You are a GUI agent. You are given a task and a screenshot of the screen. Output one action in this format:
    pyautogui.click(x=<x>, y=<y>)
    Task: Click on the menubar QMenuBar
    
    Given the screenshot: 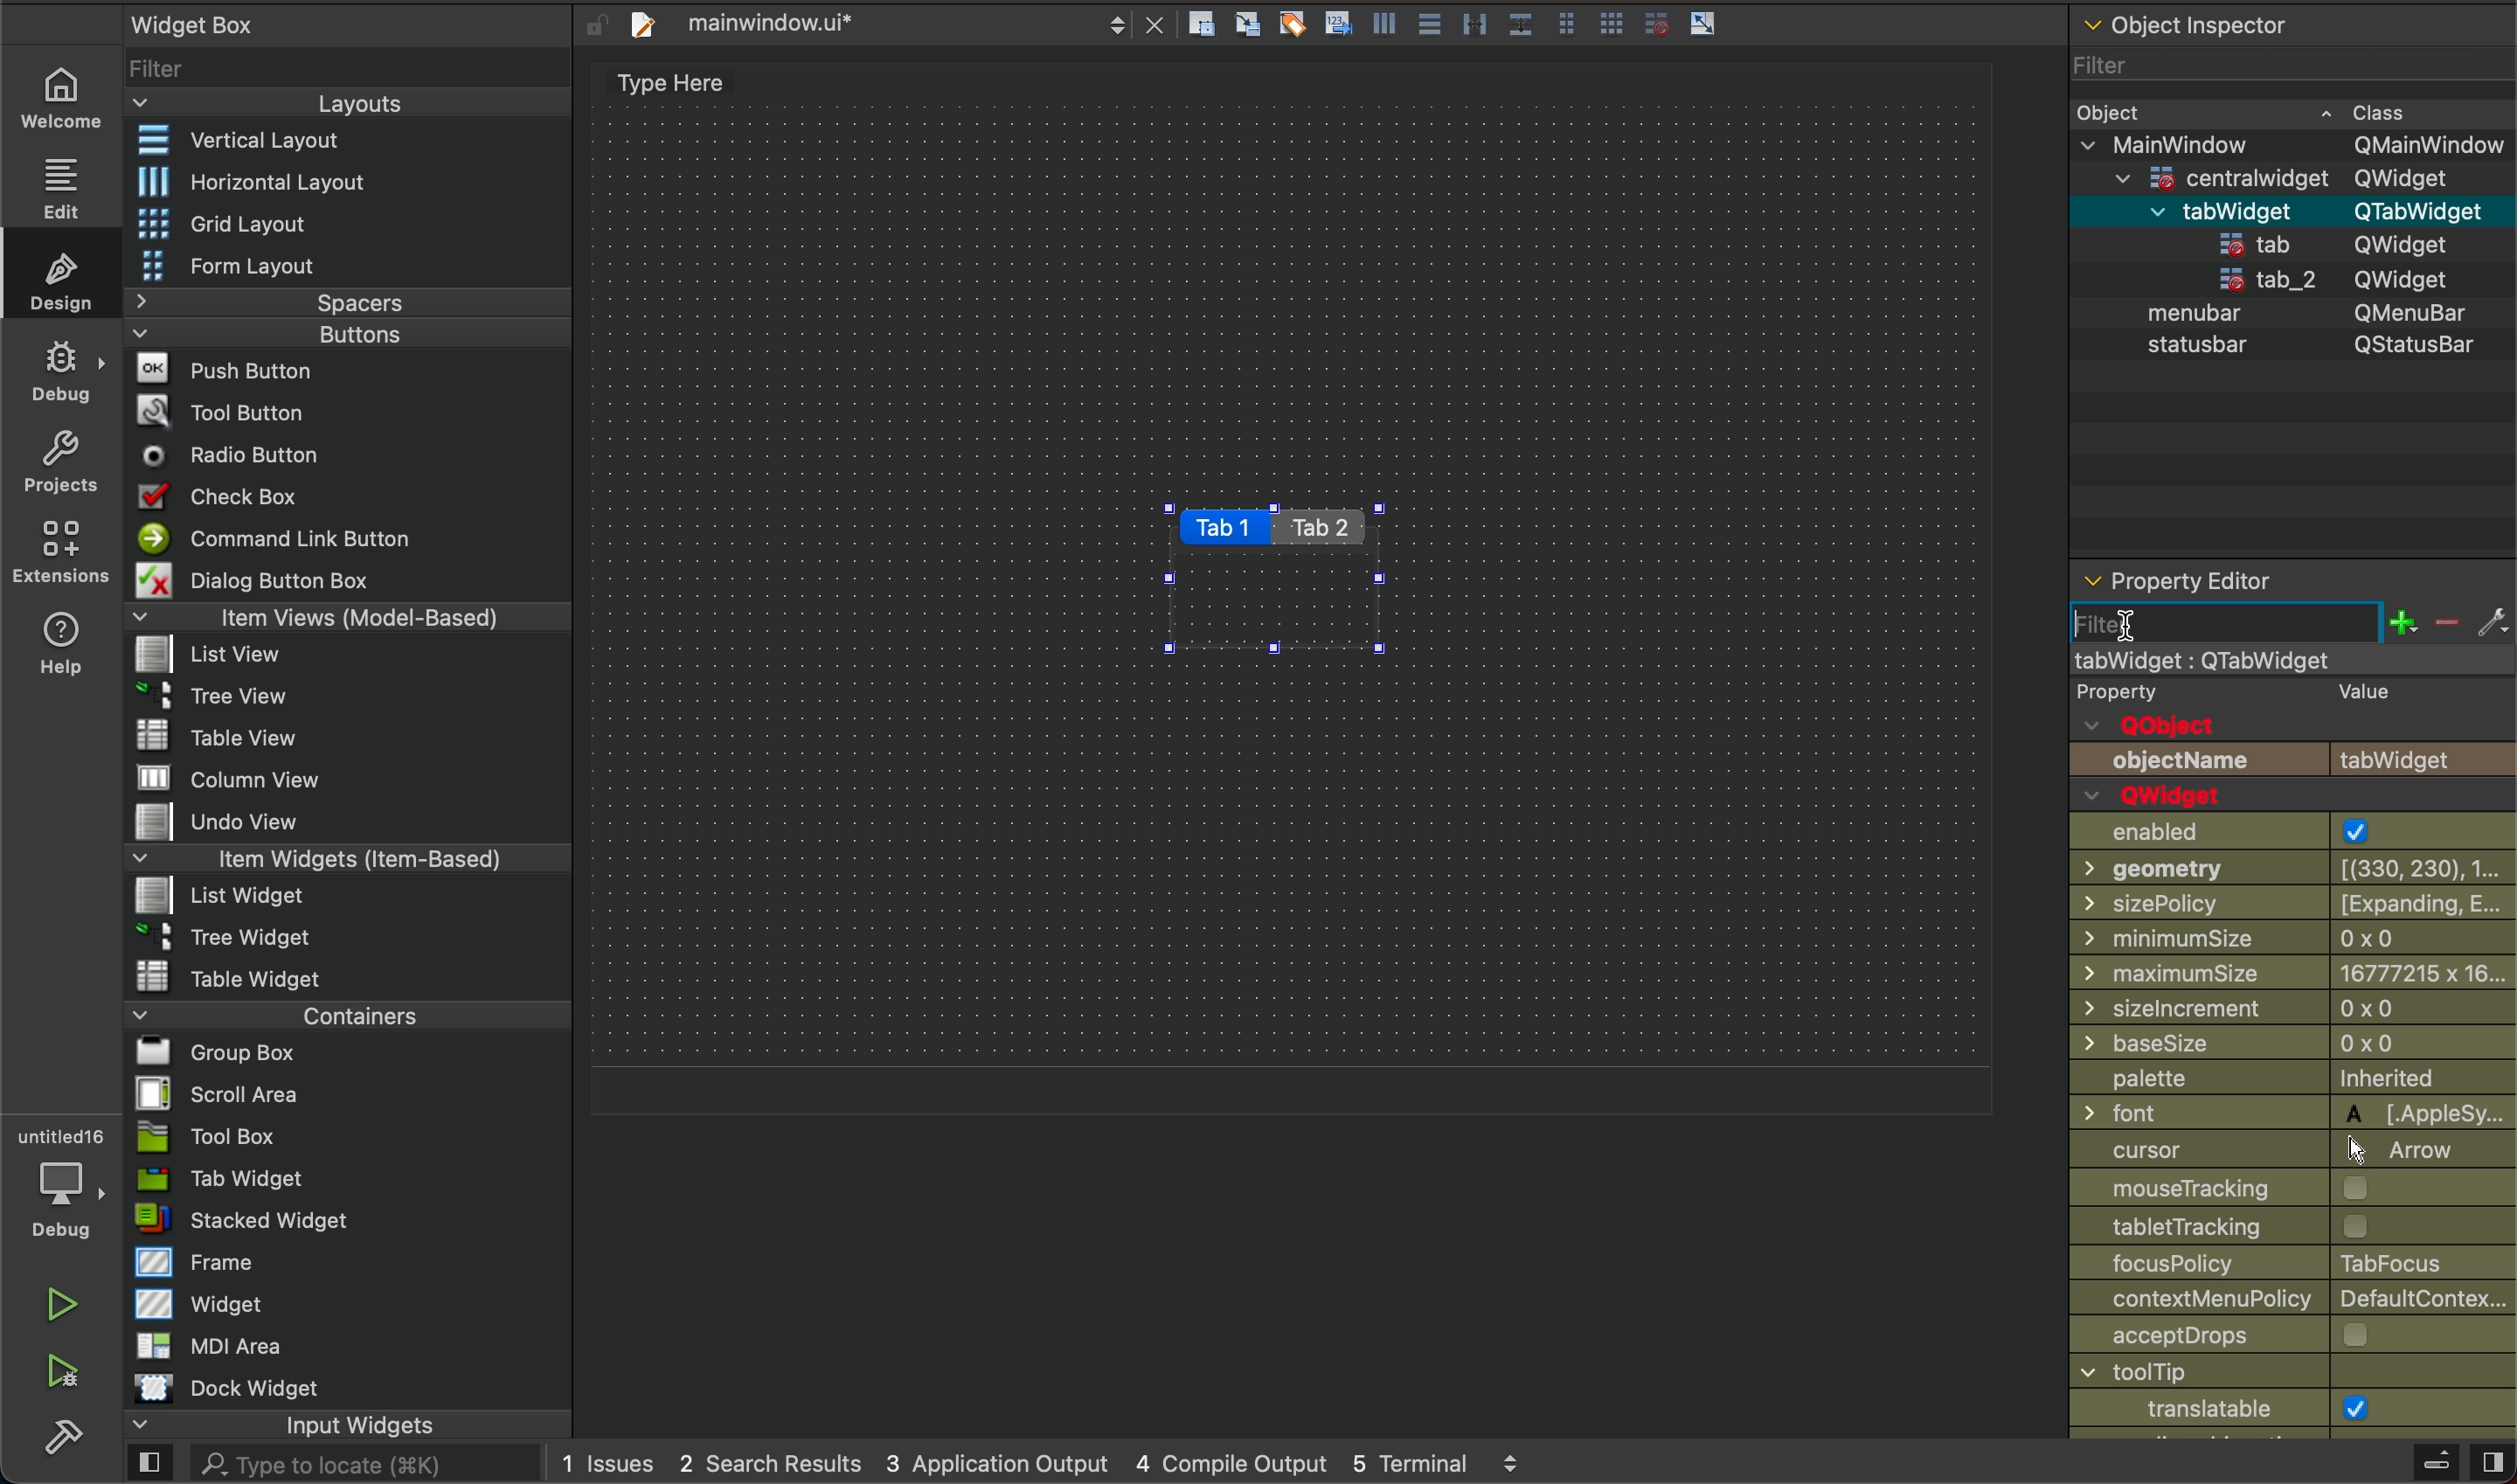 What is the action you would take?
    pyautogui.click(x=2288, y=209)
    